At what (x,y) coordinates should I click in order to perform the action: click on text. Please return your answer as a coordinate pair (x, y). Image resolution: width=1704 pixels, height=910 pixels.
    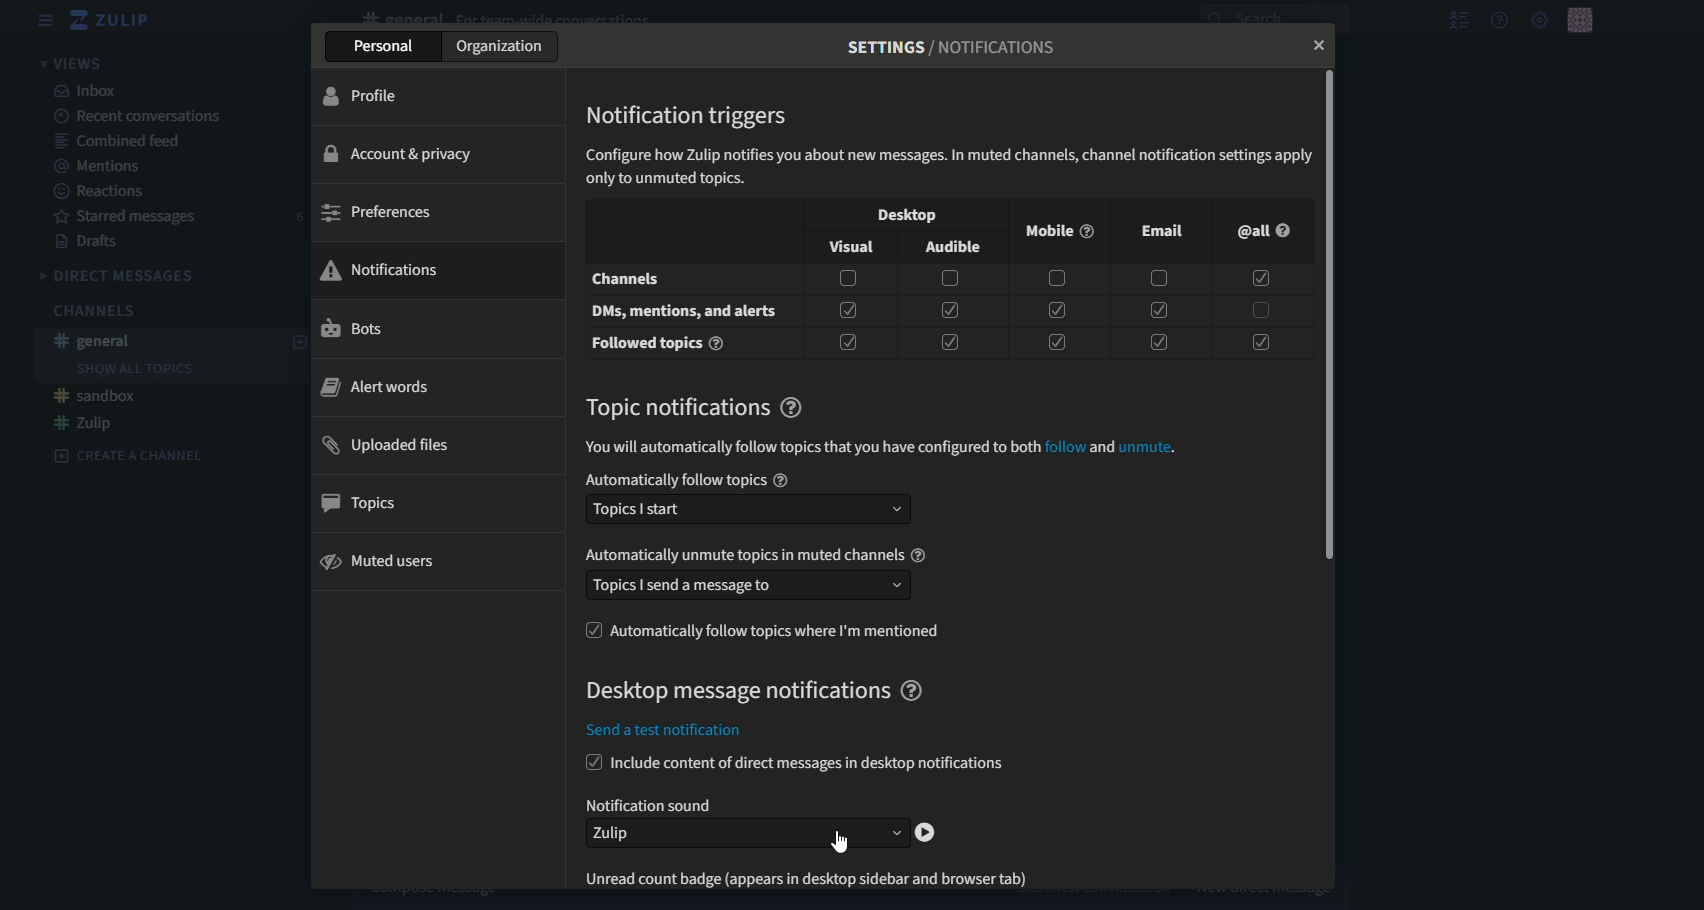
    Looking at the image, I should click on (781, 631).